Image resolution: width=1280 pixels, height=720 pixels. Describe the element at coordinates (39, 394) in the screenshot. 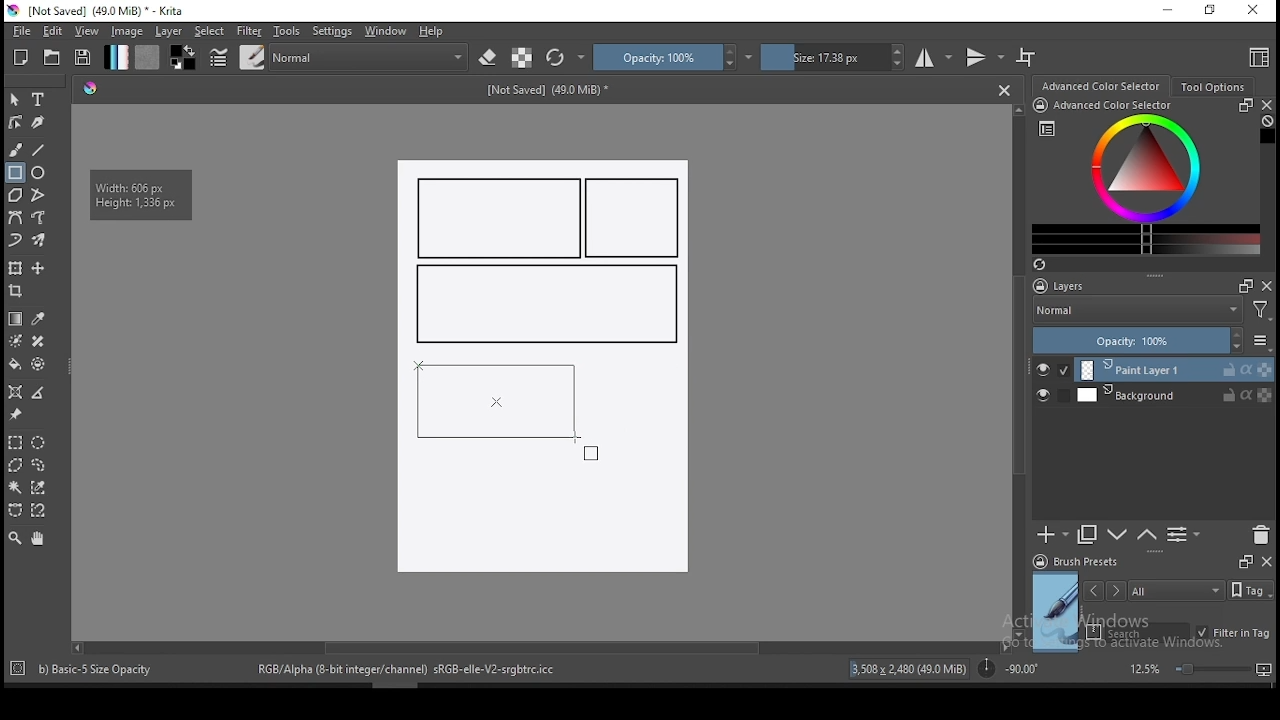

I see `measure distance between two points` at that location.